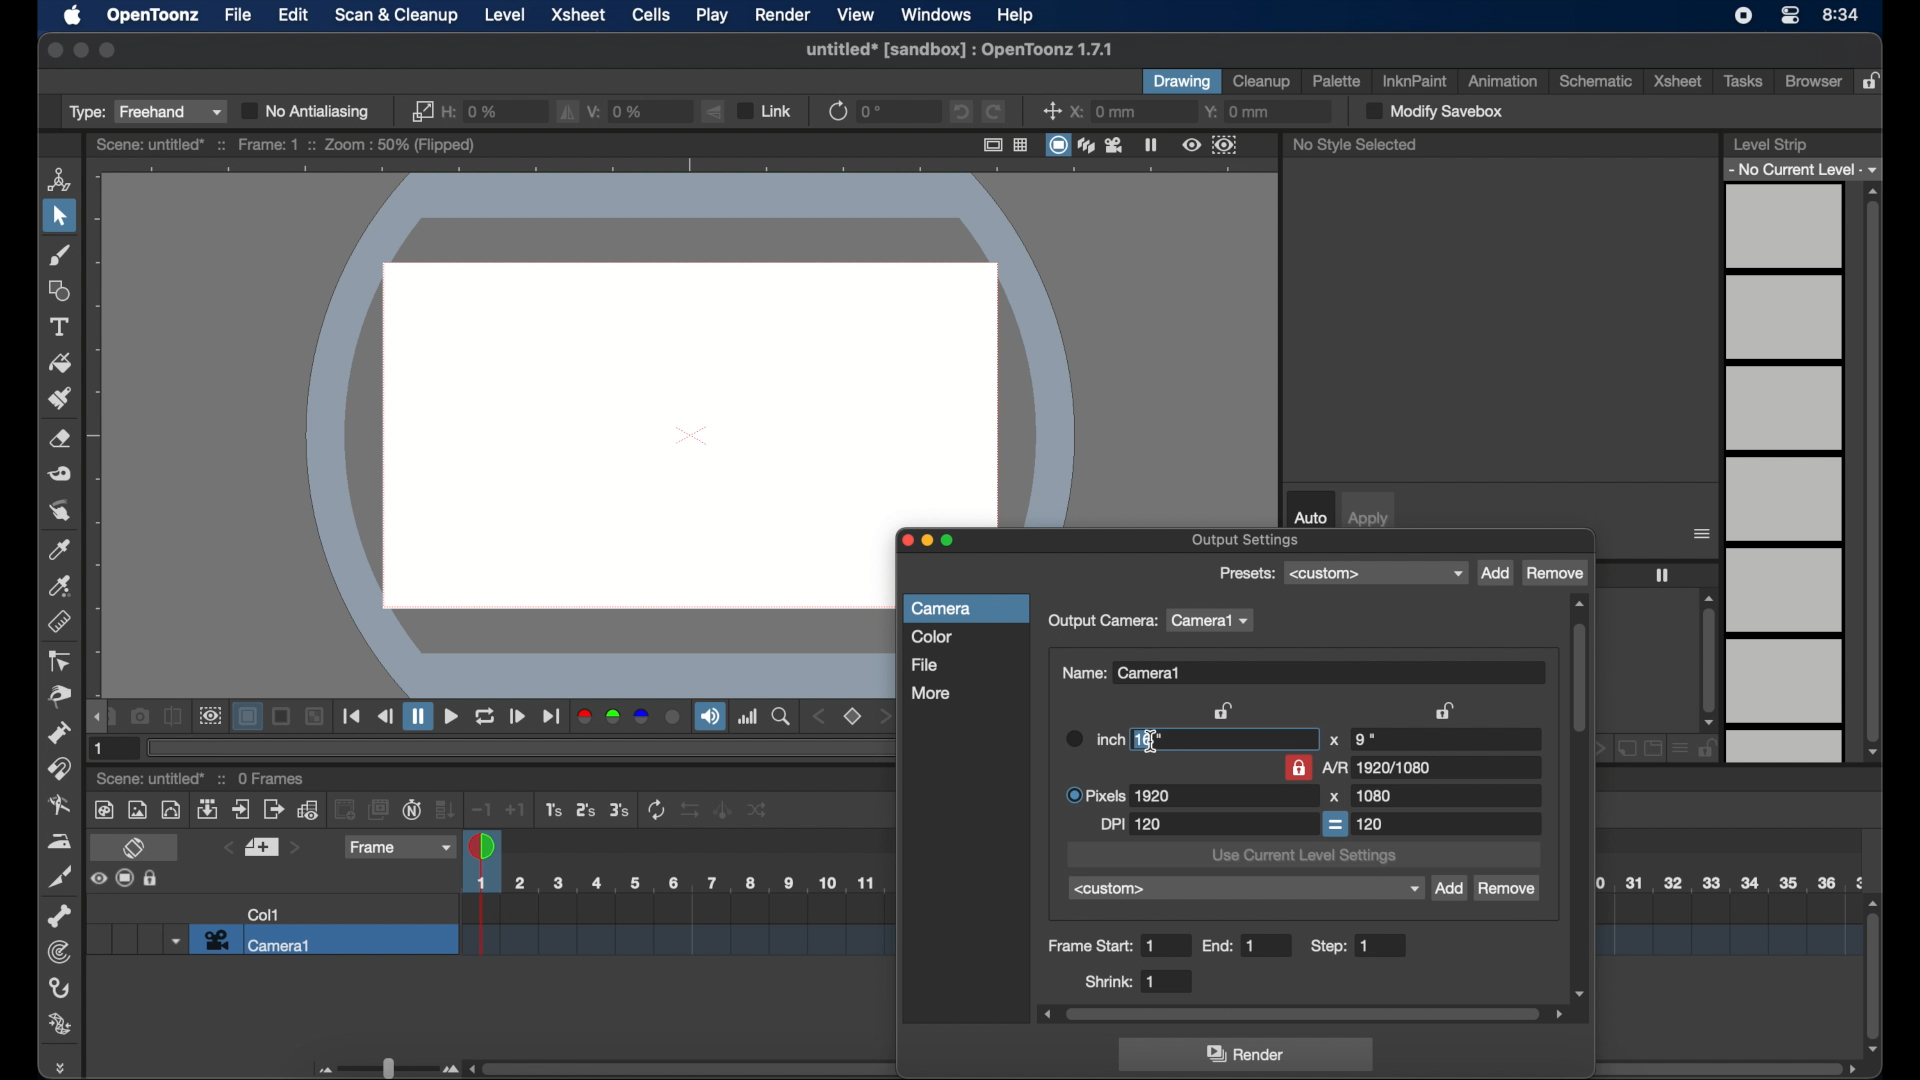 This screenshot has width=1920, height=1080. What do you see at coordinates (1555, 573) in the screenshot?
I see `remove` at bounding box center [1555, 573].